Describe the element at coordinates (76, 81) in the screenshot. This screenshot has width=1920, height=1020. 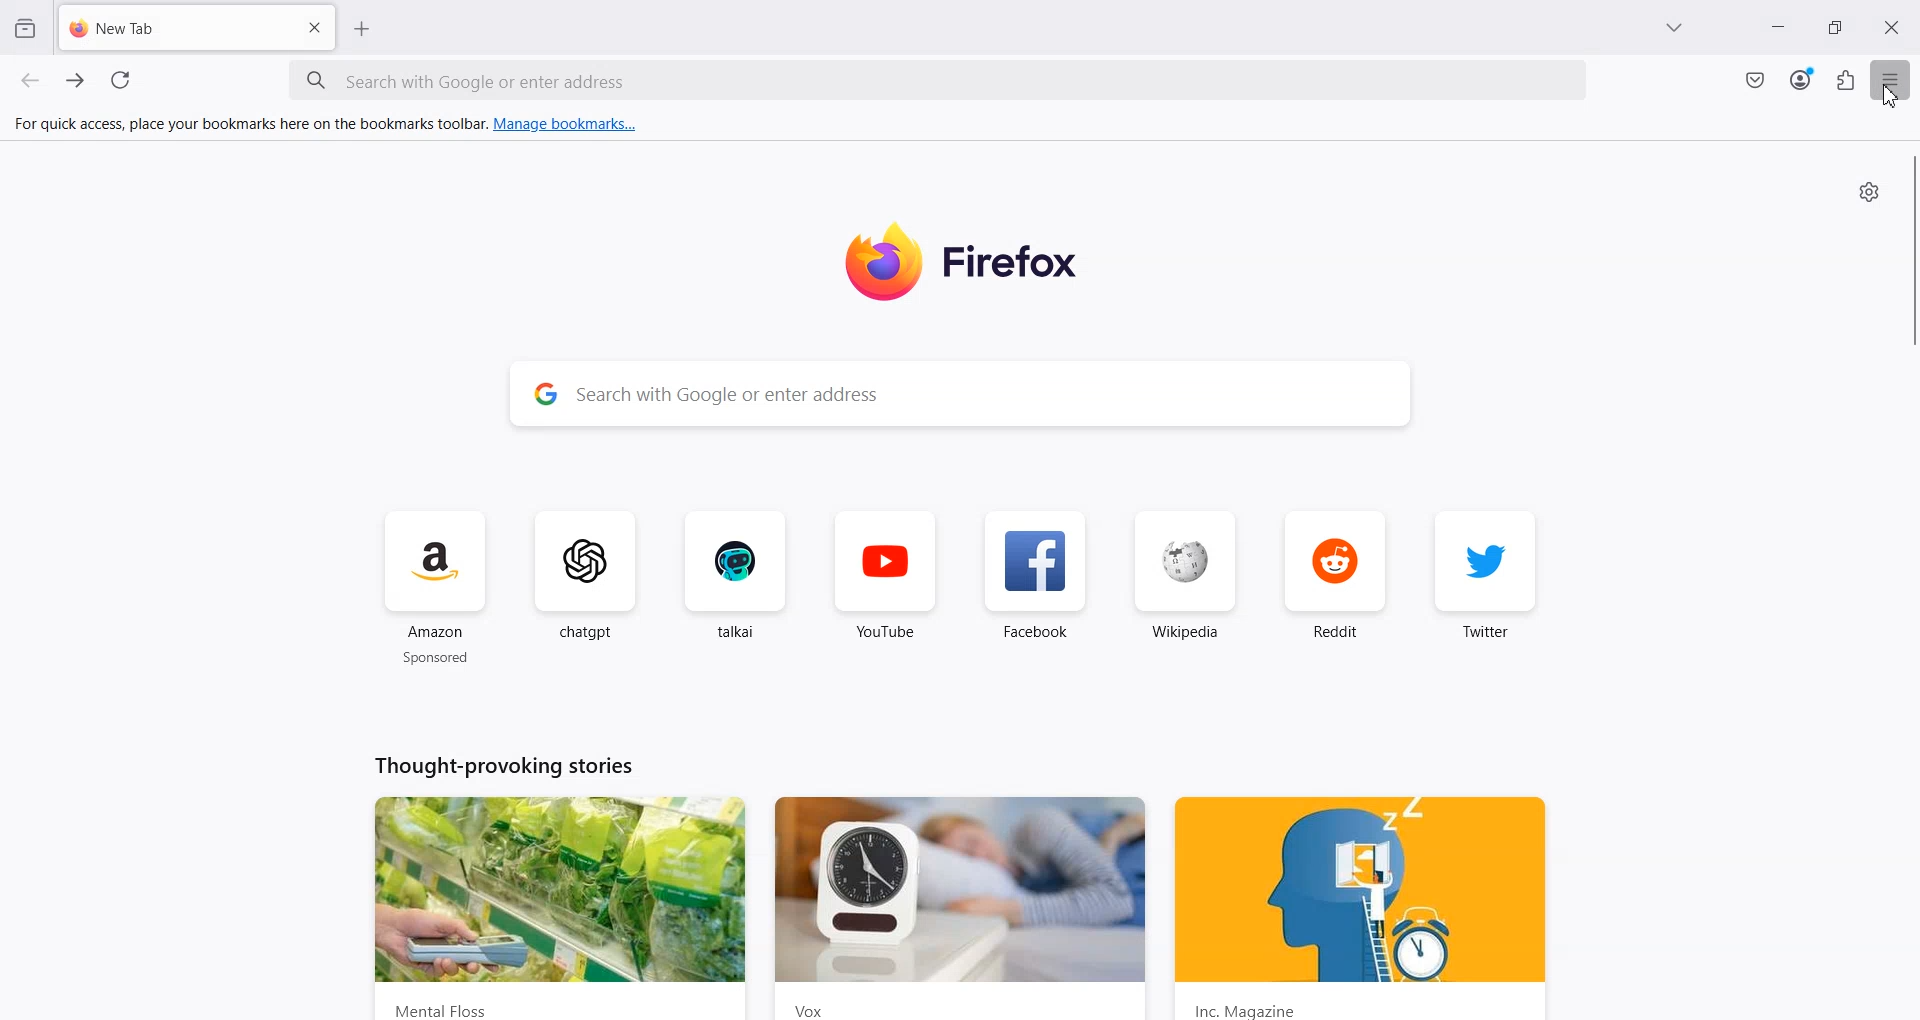
I see `Forward` at that location.